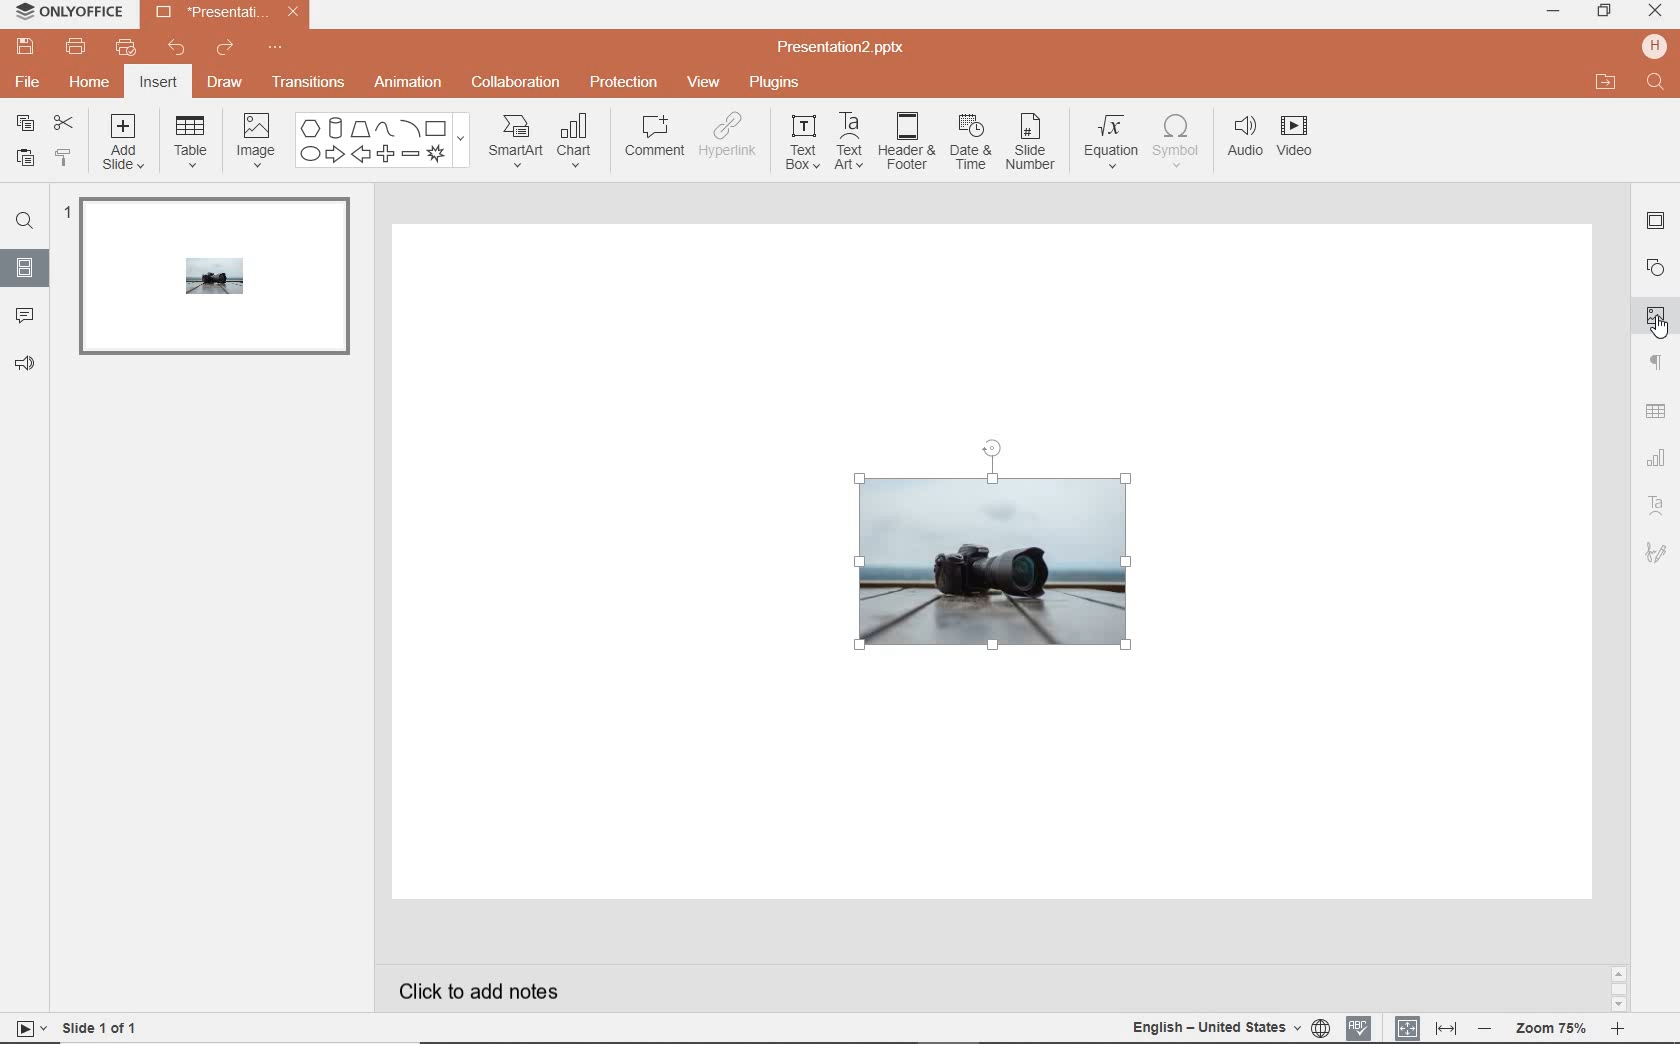 The height and width of the screenshot is (1044, 1680). I want to click on fit to page, so click(1408, 1027).